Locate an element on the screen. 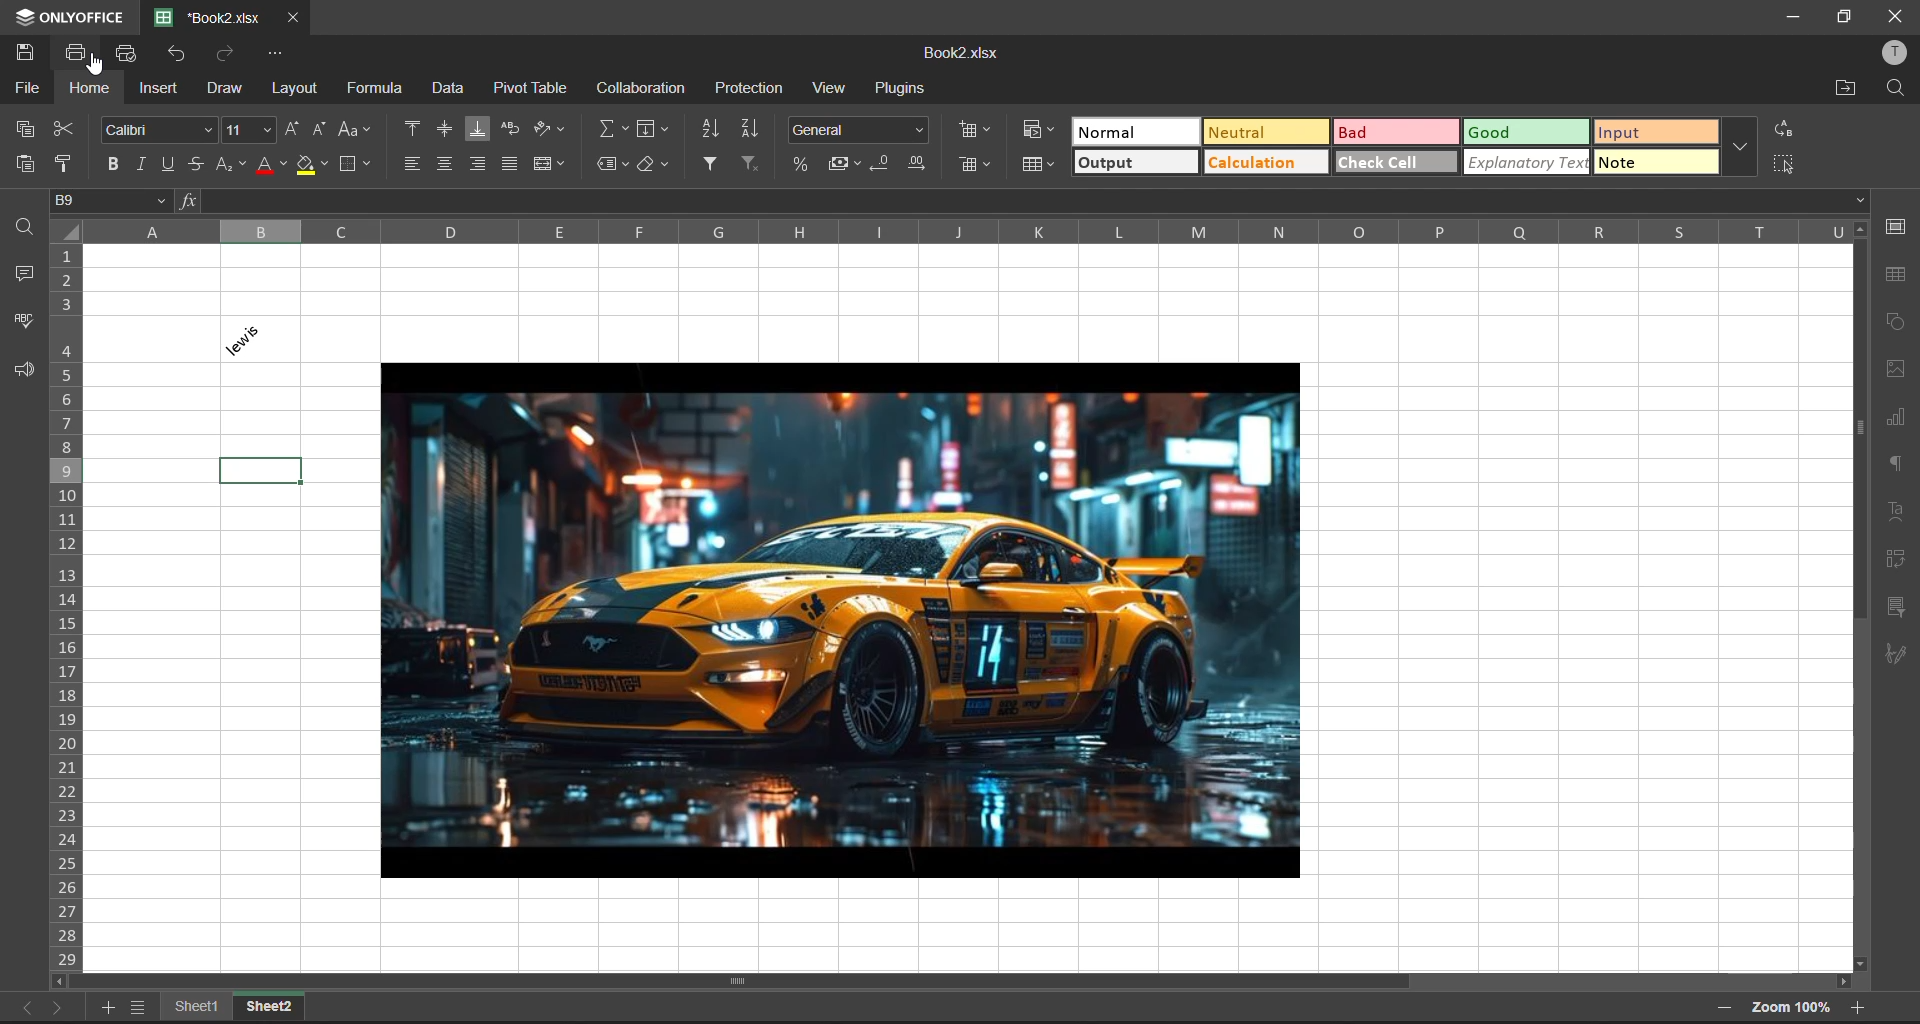 The image size is (1920, 1024). delete cells is located at coordinates (975, 163).